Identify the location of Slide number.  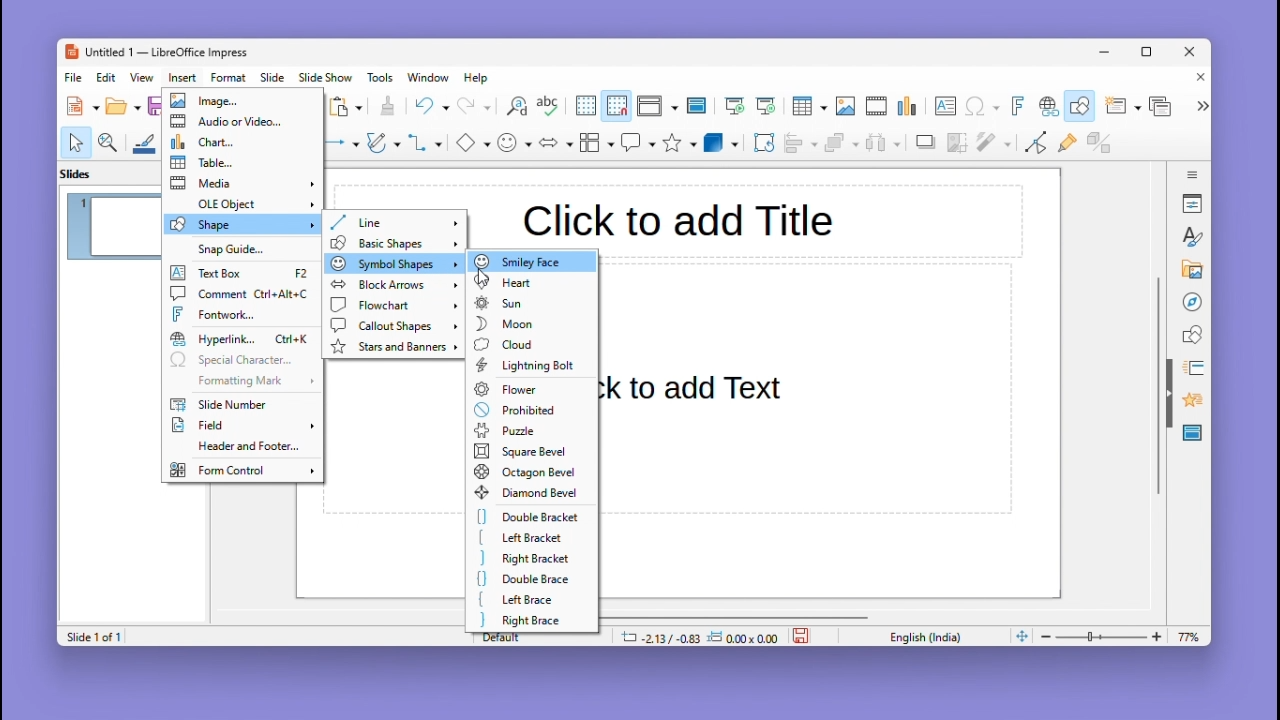
(234, 405).